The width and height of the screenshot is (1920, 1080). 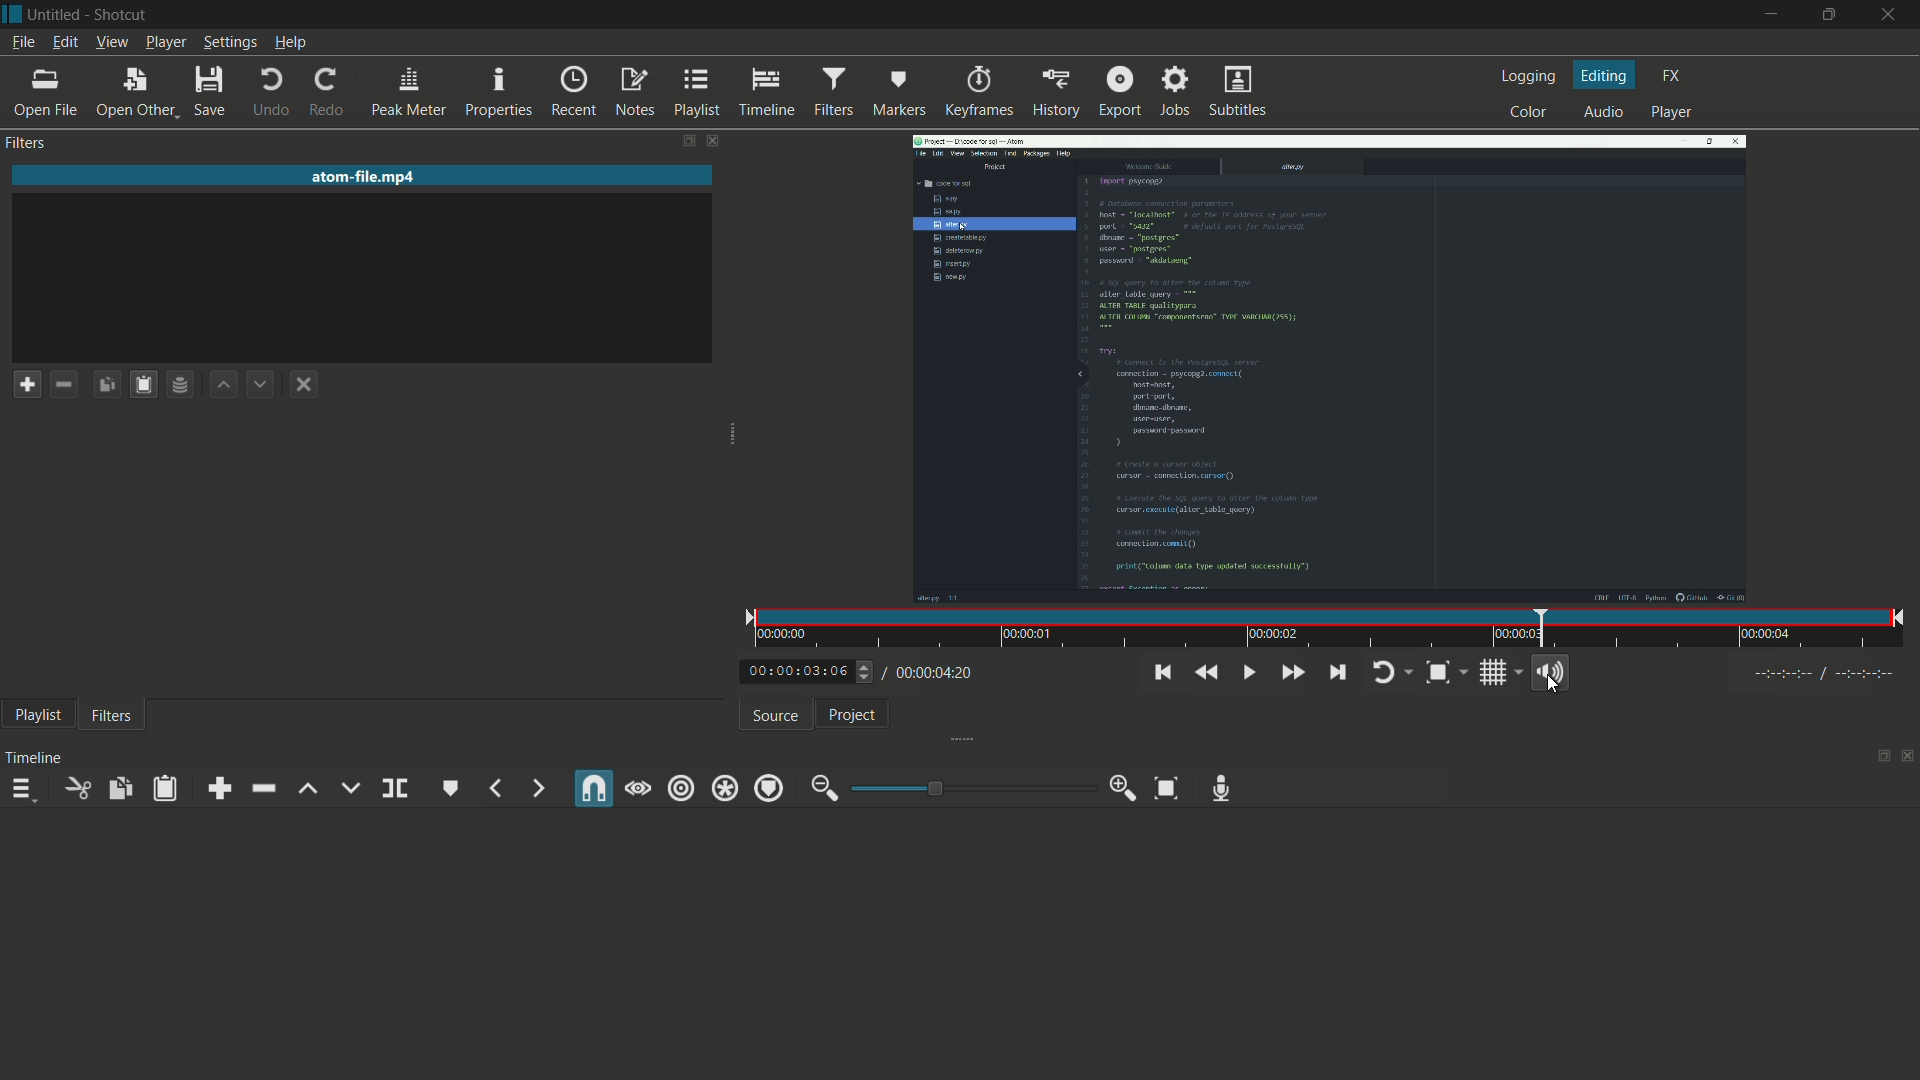 I want to click on show volume control, so click(x=1549, y=671).